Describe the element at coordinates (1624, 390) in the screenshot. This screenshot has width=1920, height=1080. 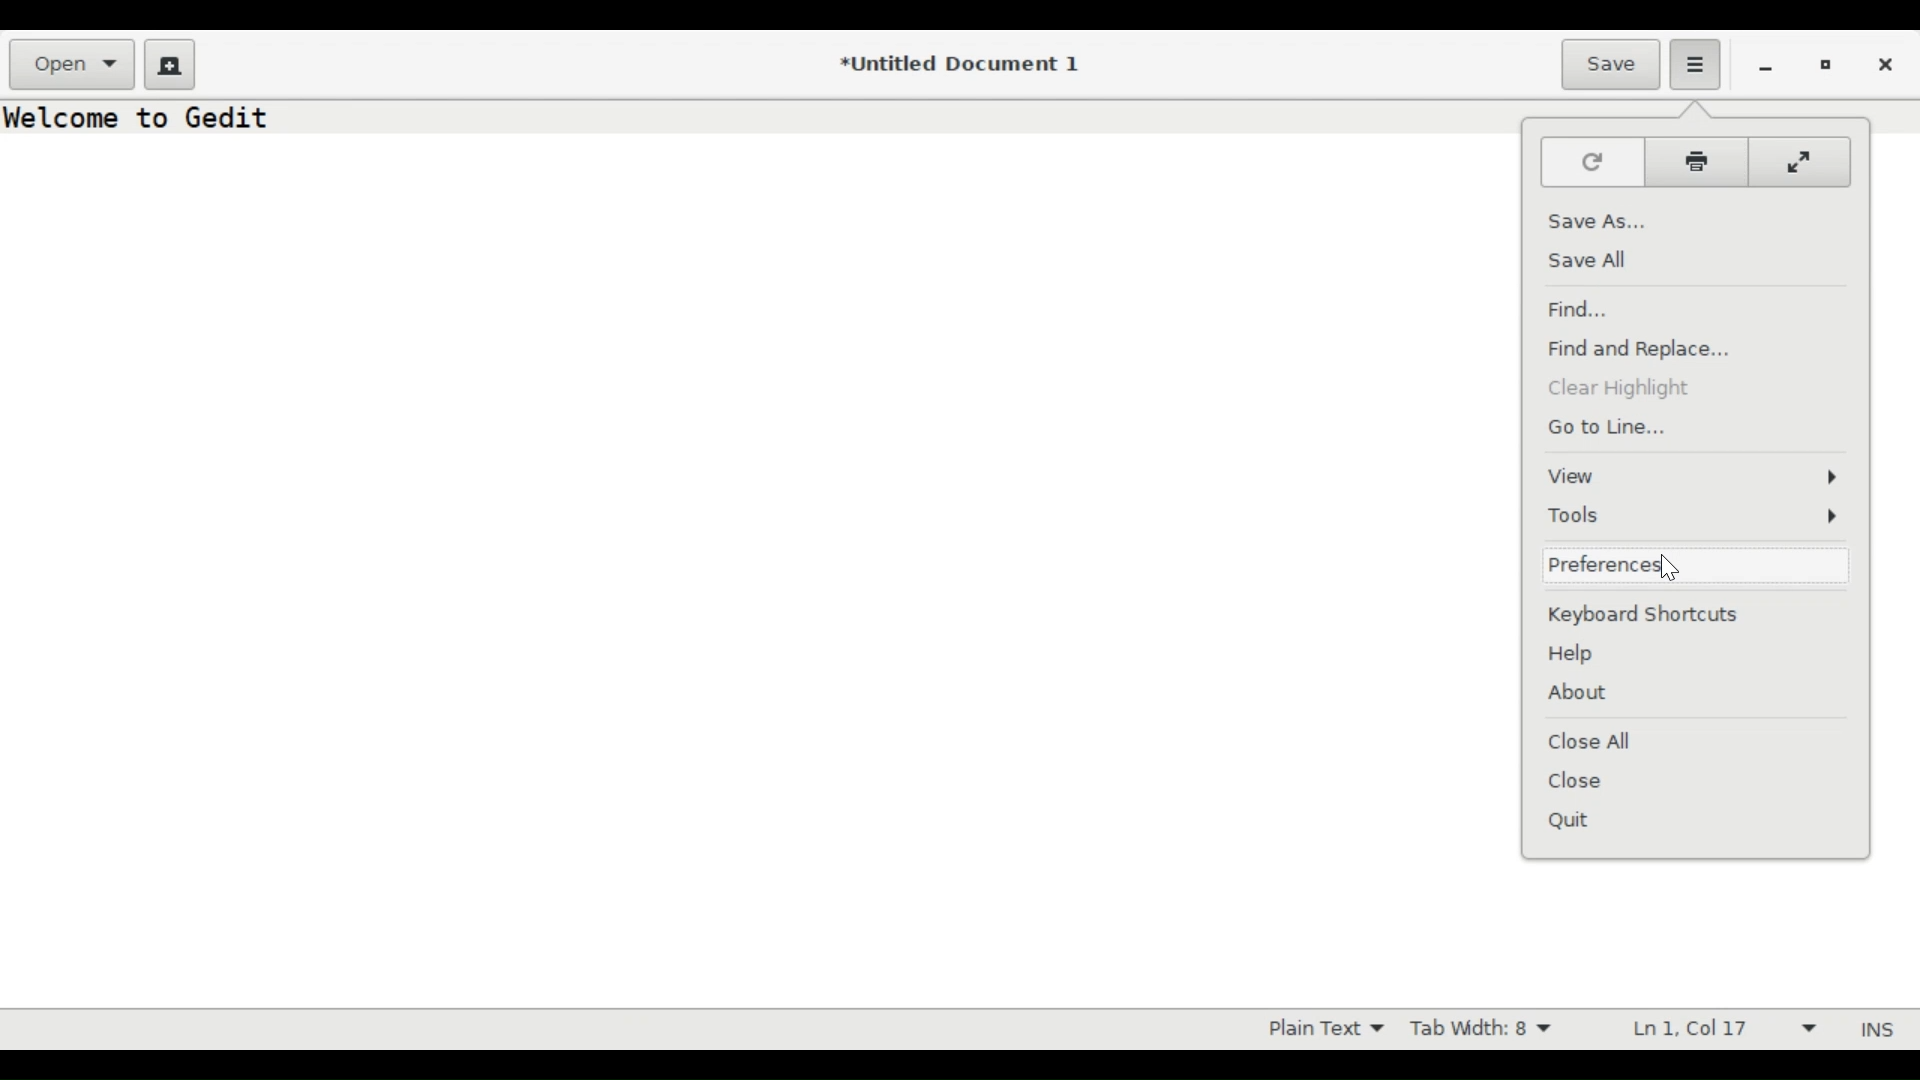
I see `Clear Highlight` at that location.